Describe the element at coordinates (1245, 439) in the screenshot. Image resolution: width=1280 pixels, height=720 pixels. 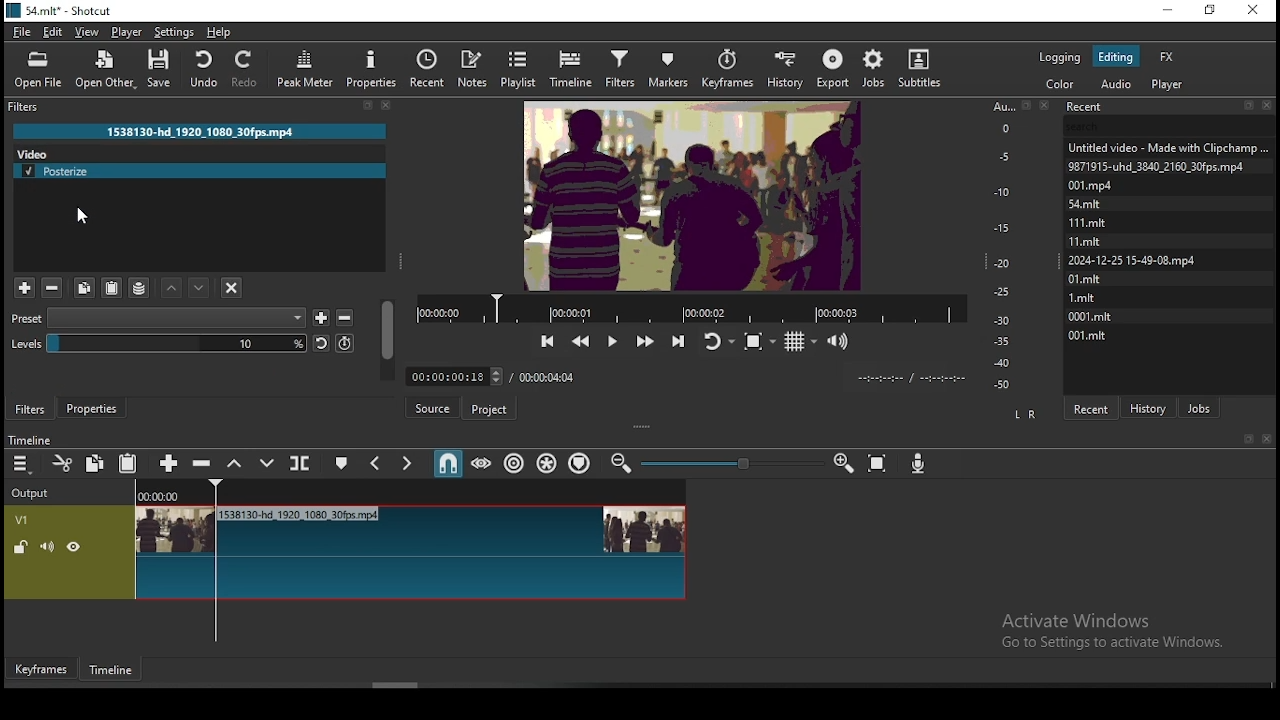
I see `Book mark` at that location.